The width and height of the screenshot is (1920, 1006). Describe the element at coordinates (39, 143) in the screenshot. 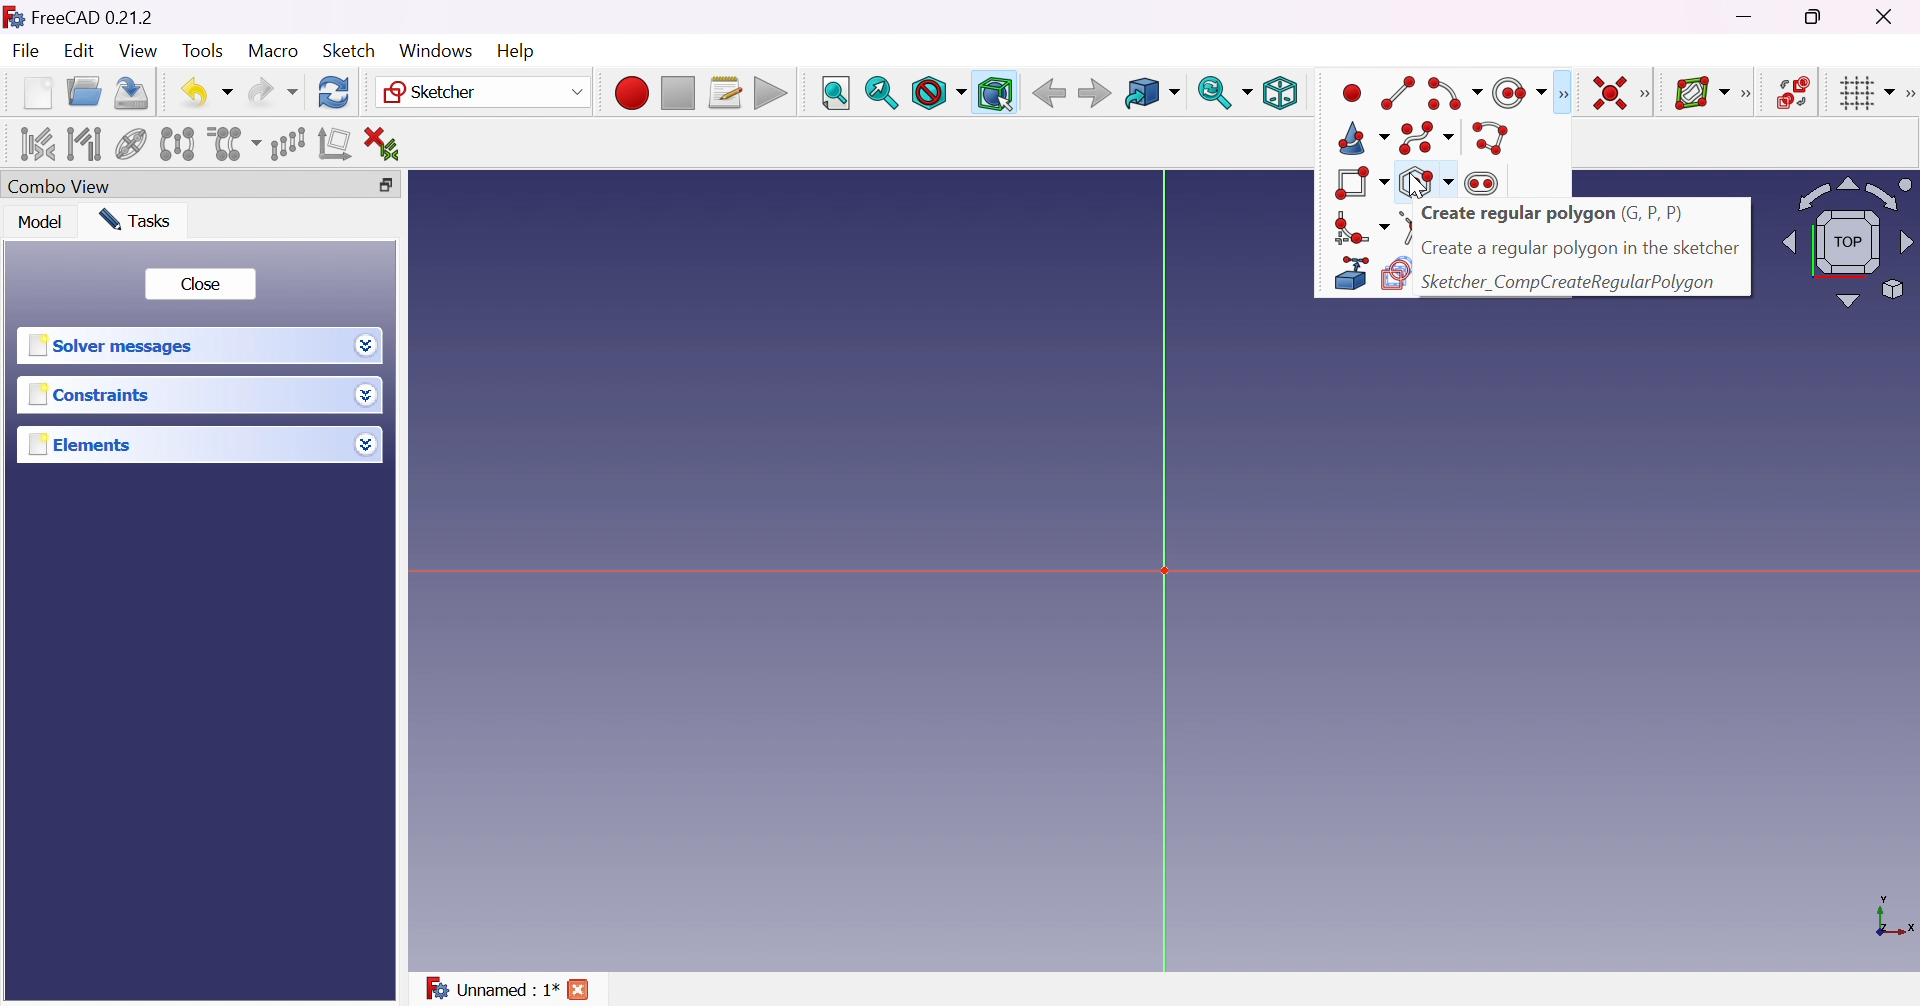

I see `Select associated constraints` at that location.